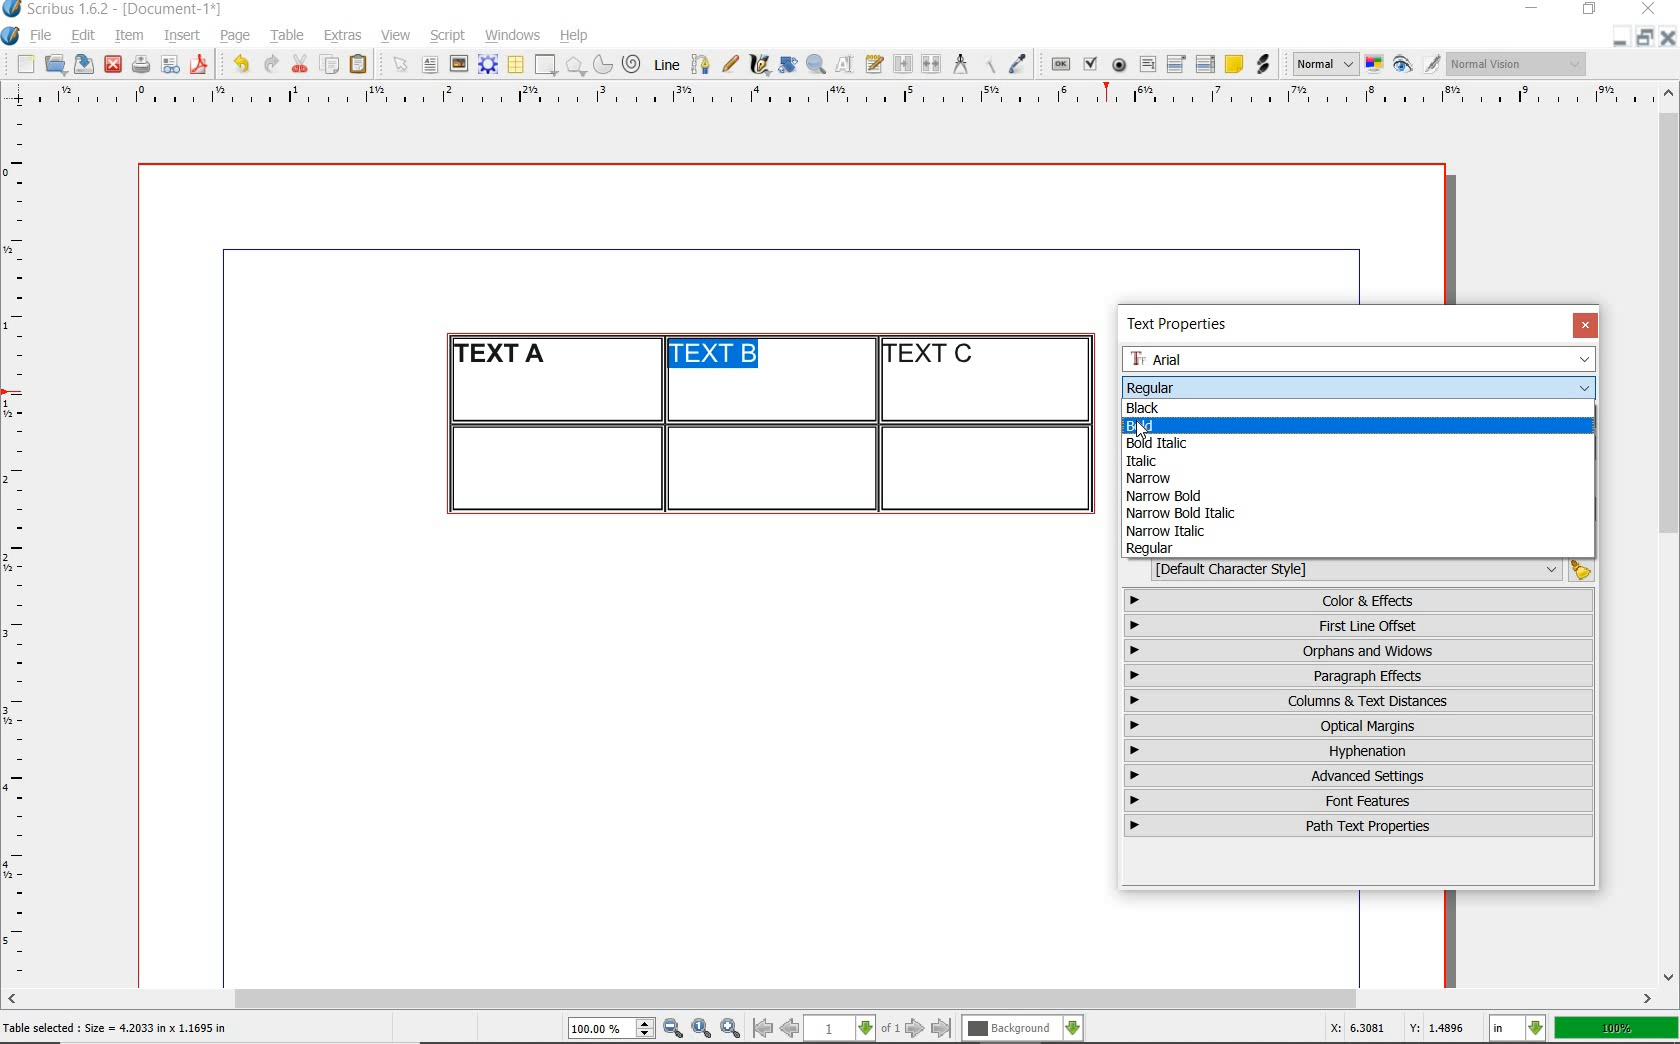 The image size is (1680, 1044). I want to click on zoom out, so click(673, 1029).